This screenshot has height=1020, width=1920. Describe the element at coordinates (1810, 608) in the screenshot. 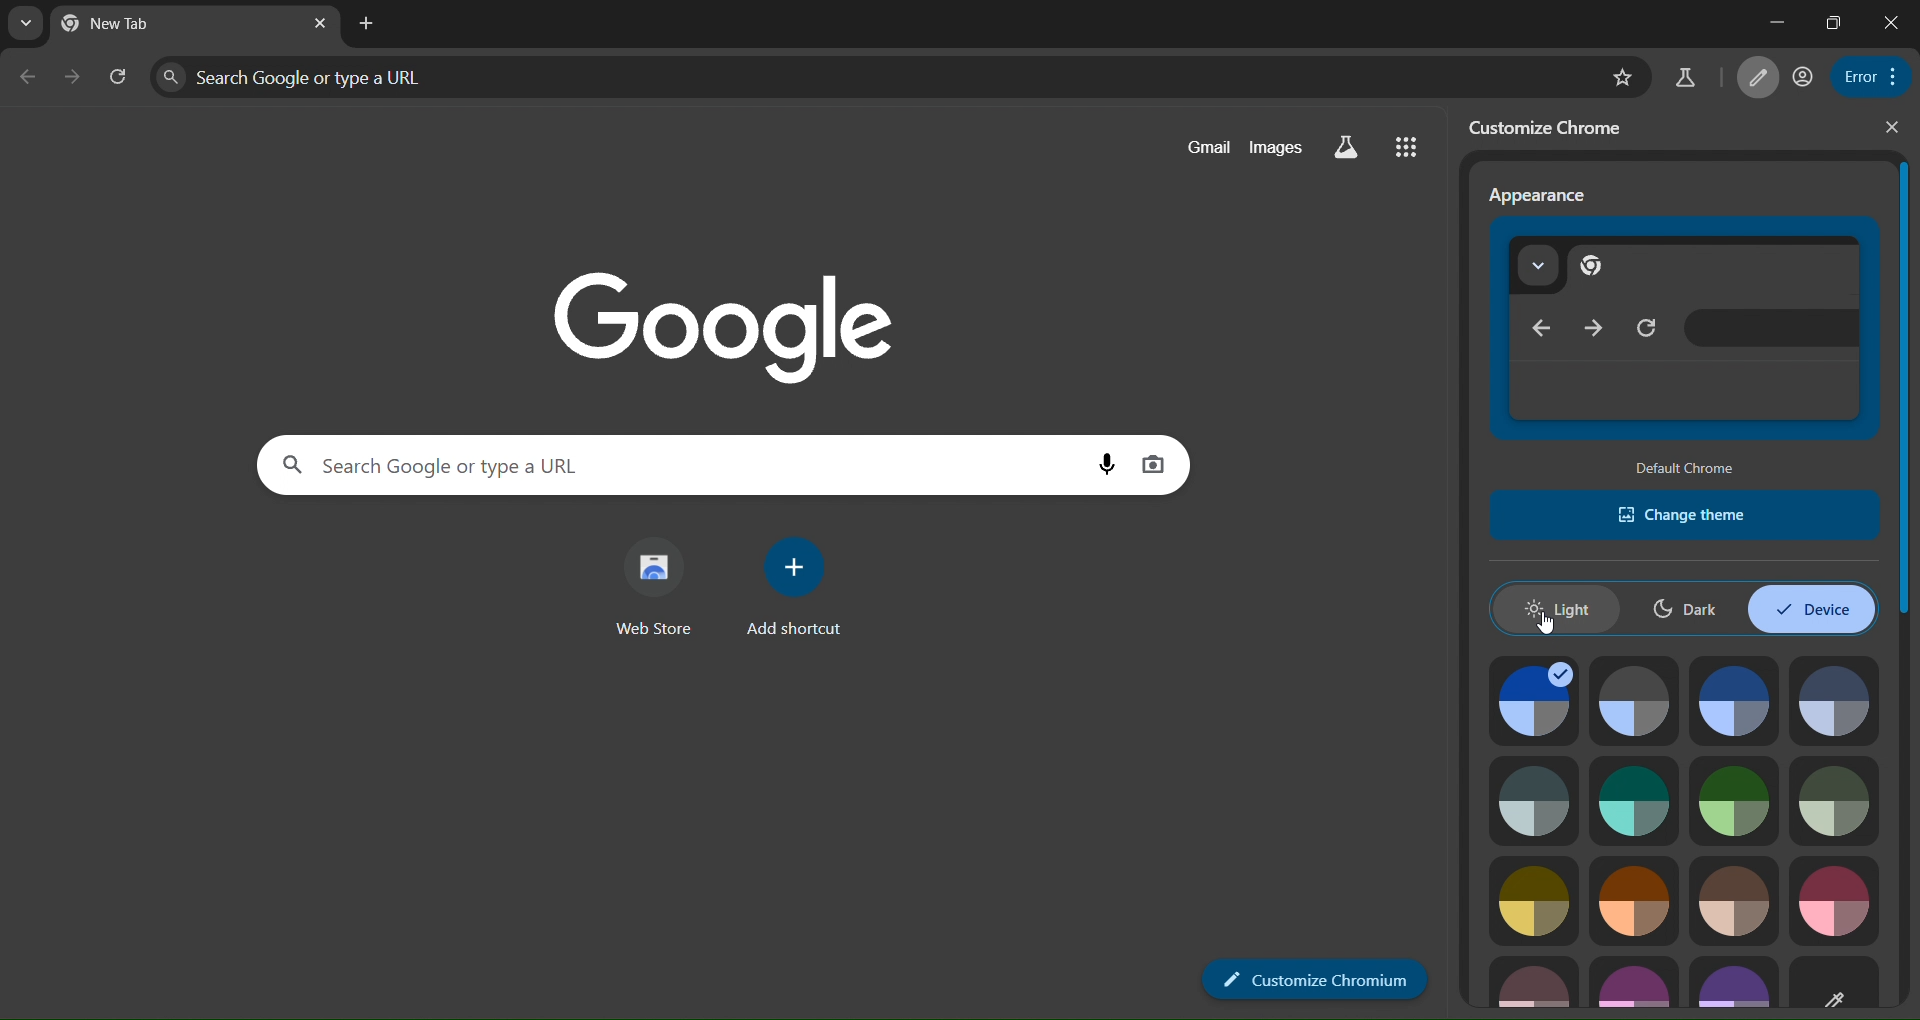

I see `device` at that location.